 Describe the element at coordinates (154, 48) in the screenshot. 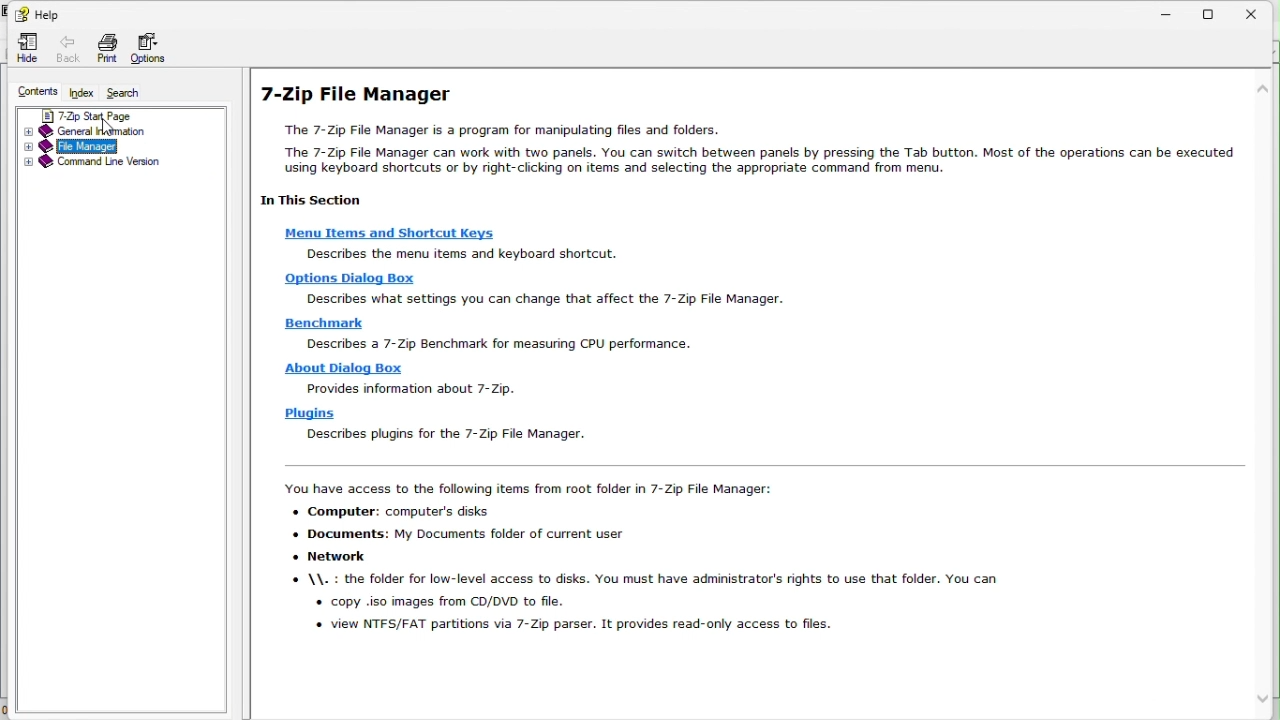

I see `Options` at that location.